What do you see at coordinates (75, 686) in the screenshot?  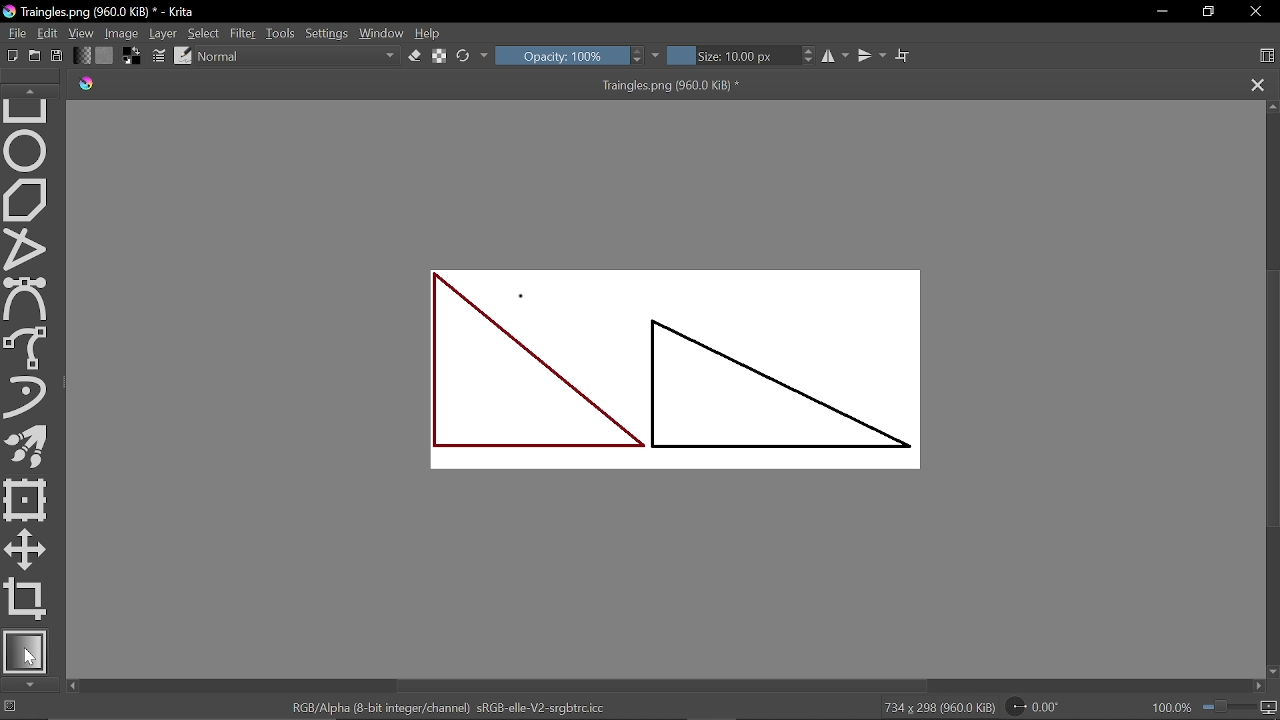 I see `Move left` at bounding box center [75, 686].